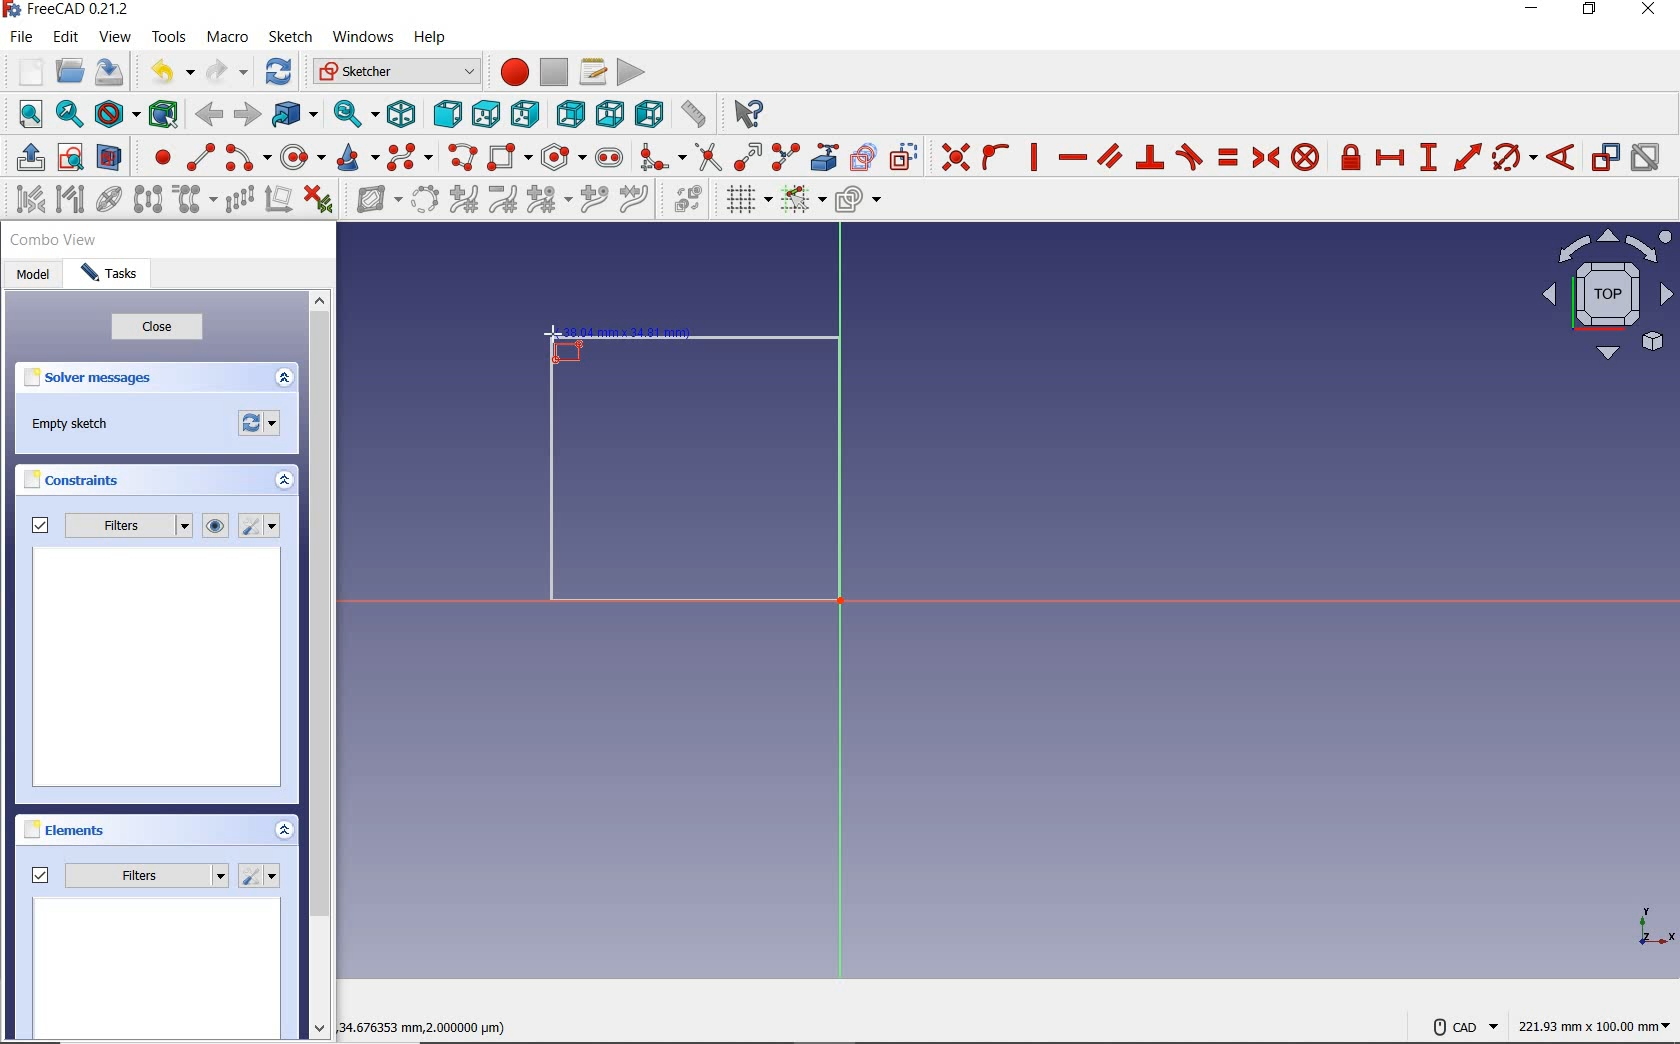  Describe the element at coordinates (487, 115) in the screenshot. I see `top` at that location.